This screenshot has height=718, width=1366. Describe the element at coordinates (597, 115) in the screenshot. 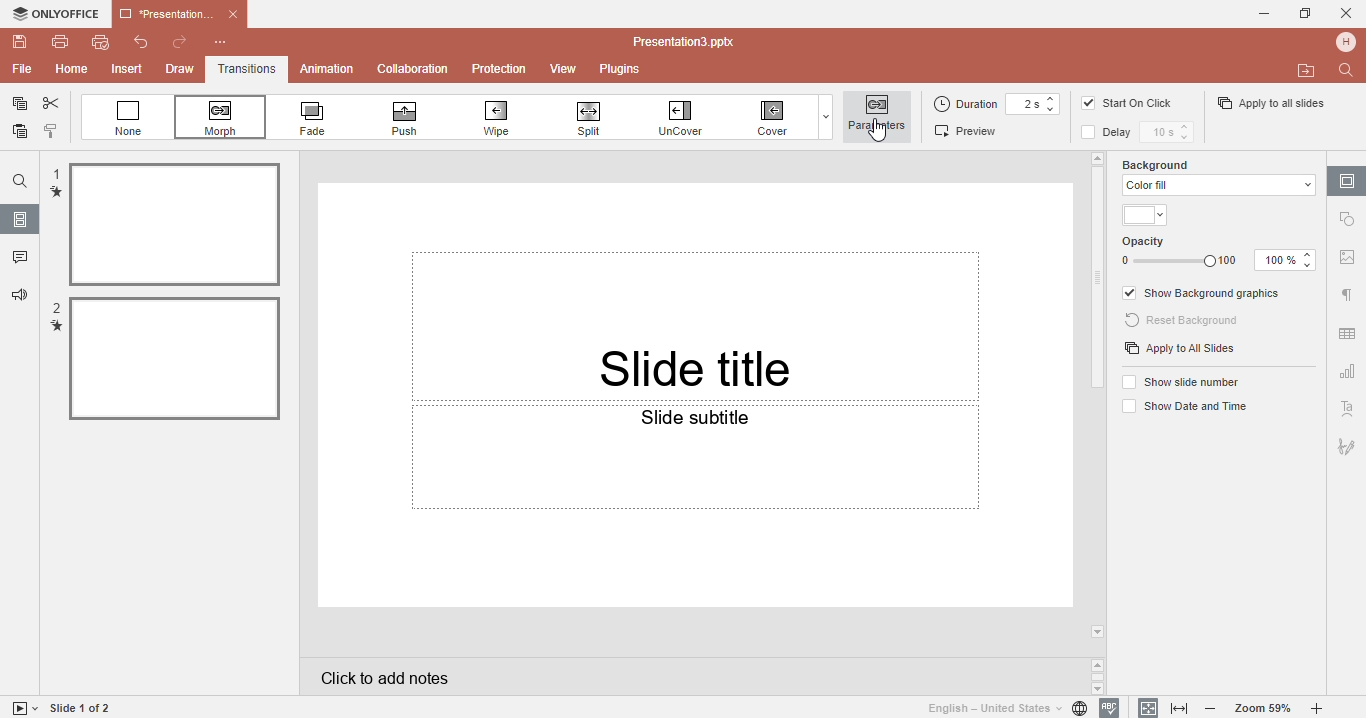

I see `Spill` at that location.